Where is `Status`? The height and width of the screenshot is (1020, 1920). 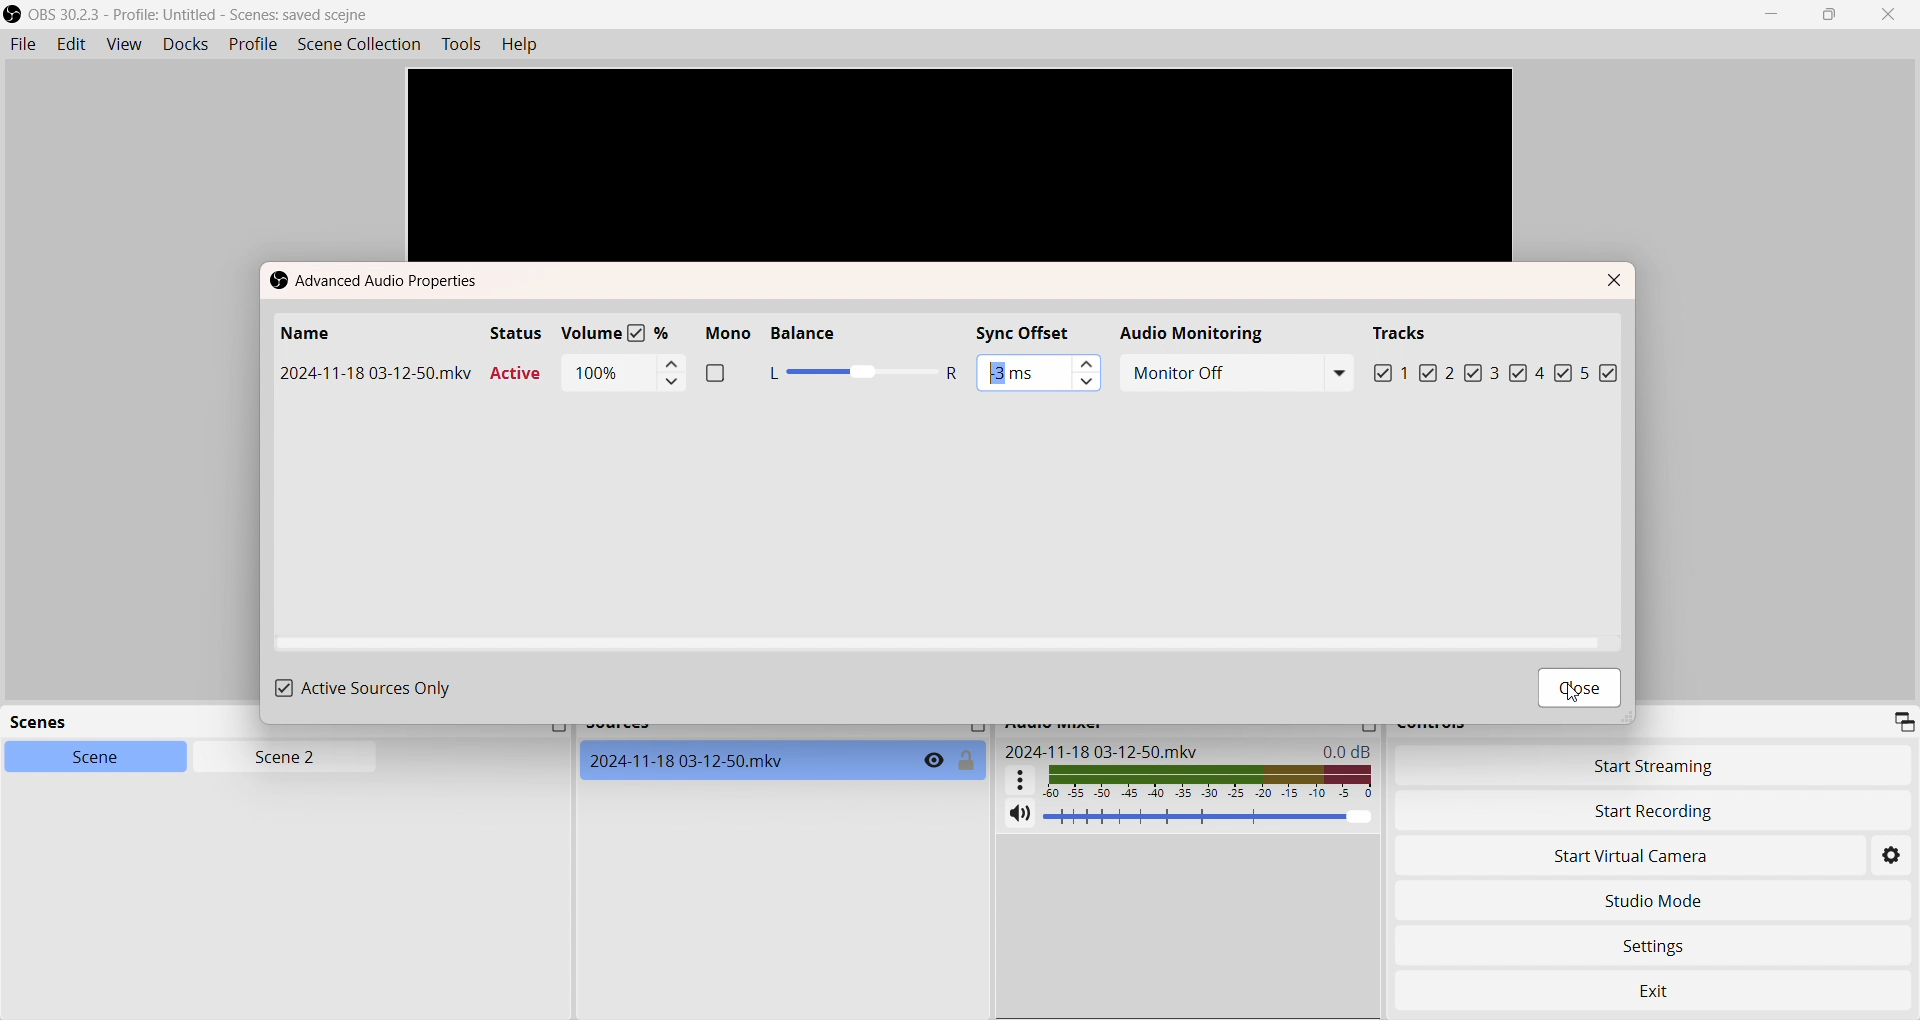
Status is located at coordinates (516, 333).